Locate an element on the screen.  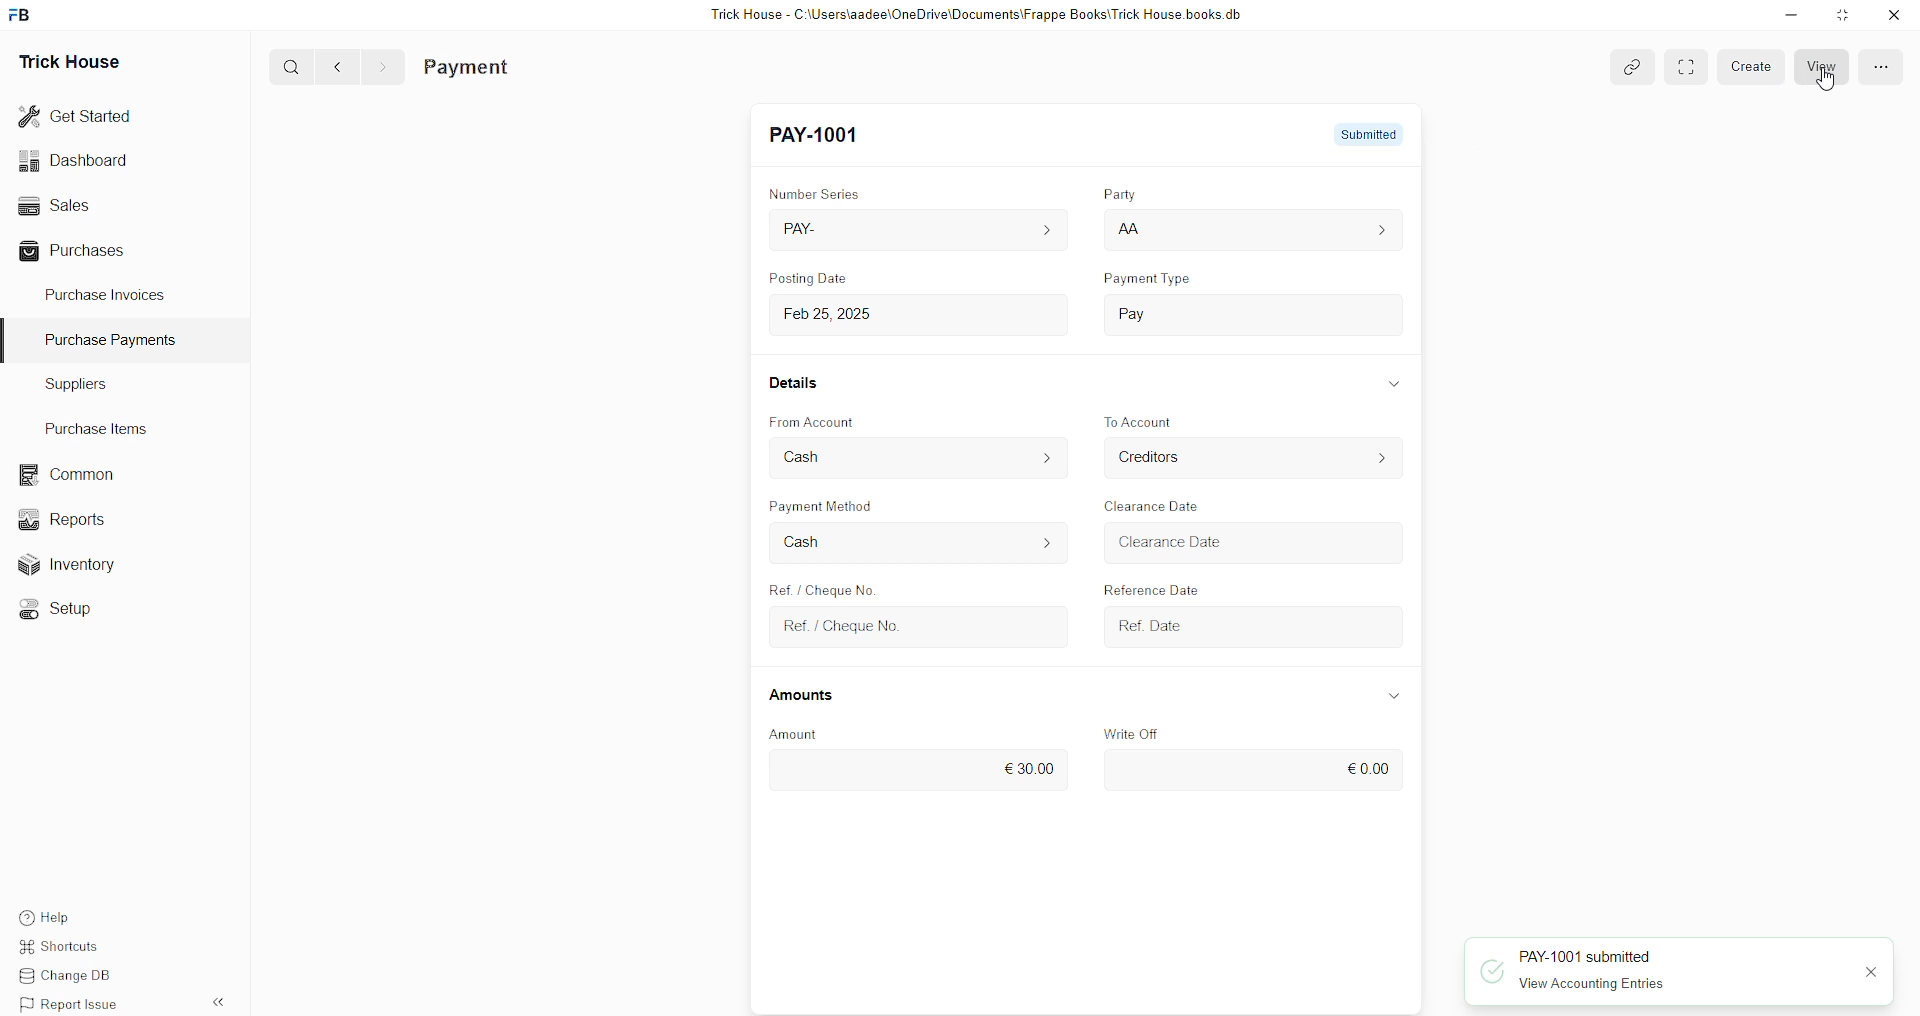
Purchase Invoices is located at coordinates (108, 293).